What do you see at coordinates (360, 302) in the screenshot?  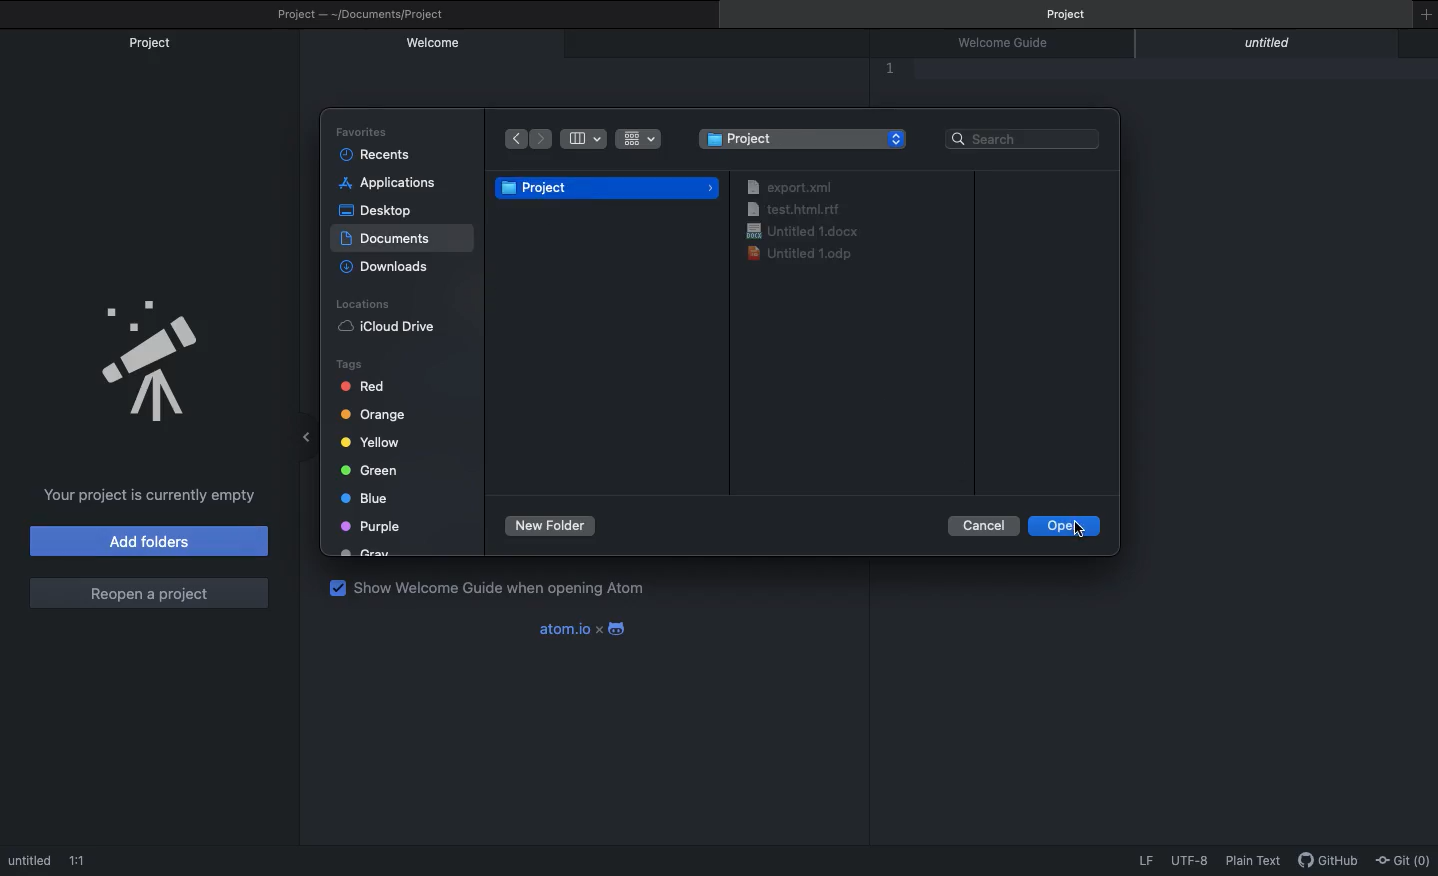 I see `Locations` at bounding box center [360, 302].